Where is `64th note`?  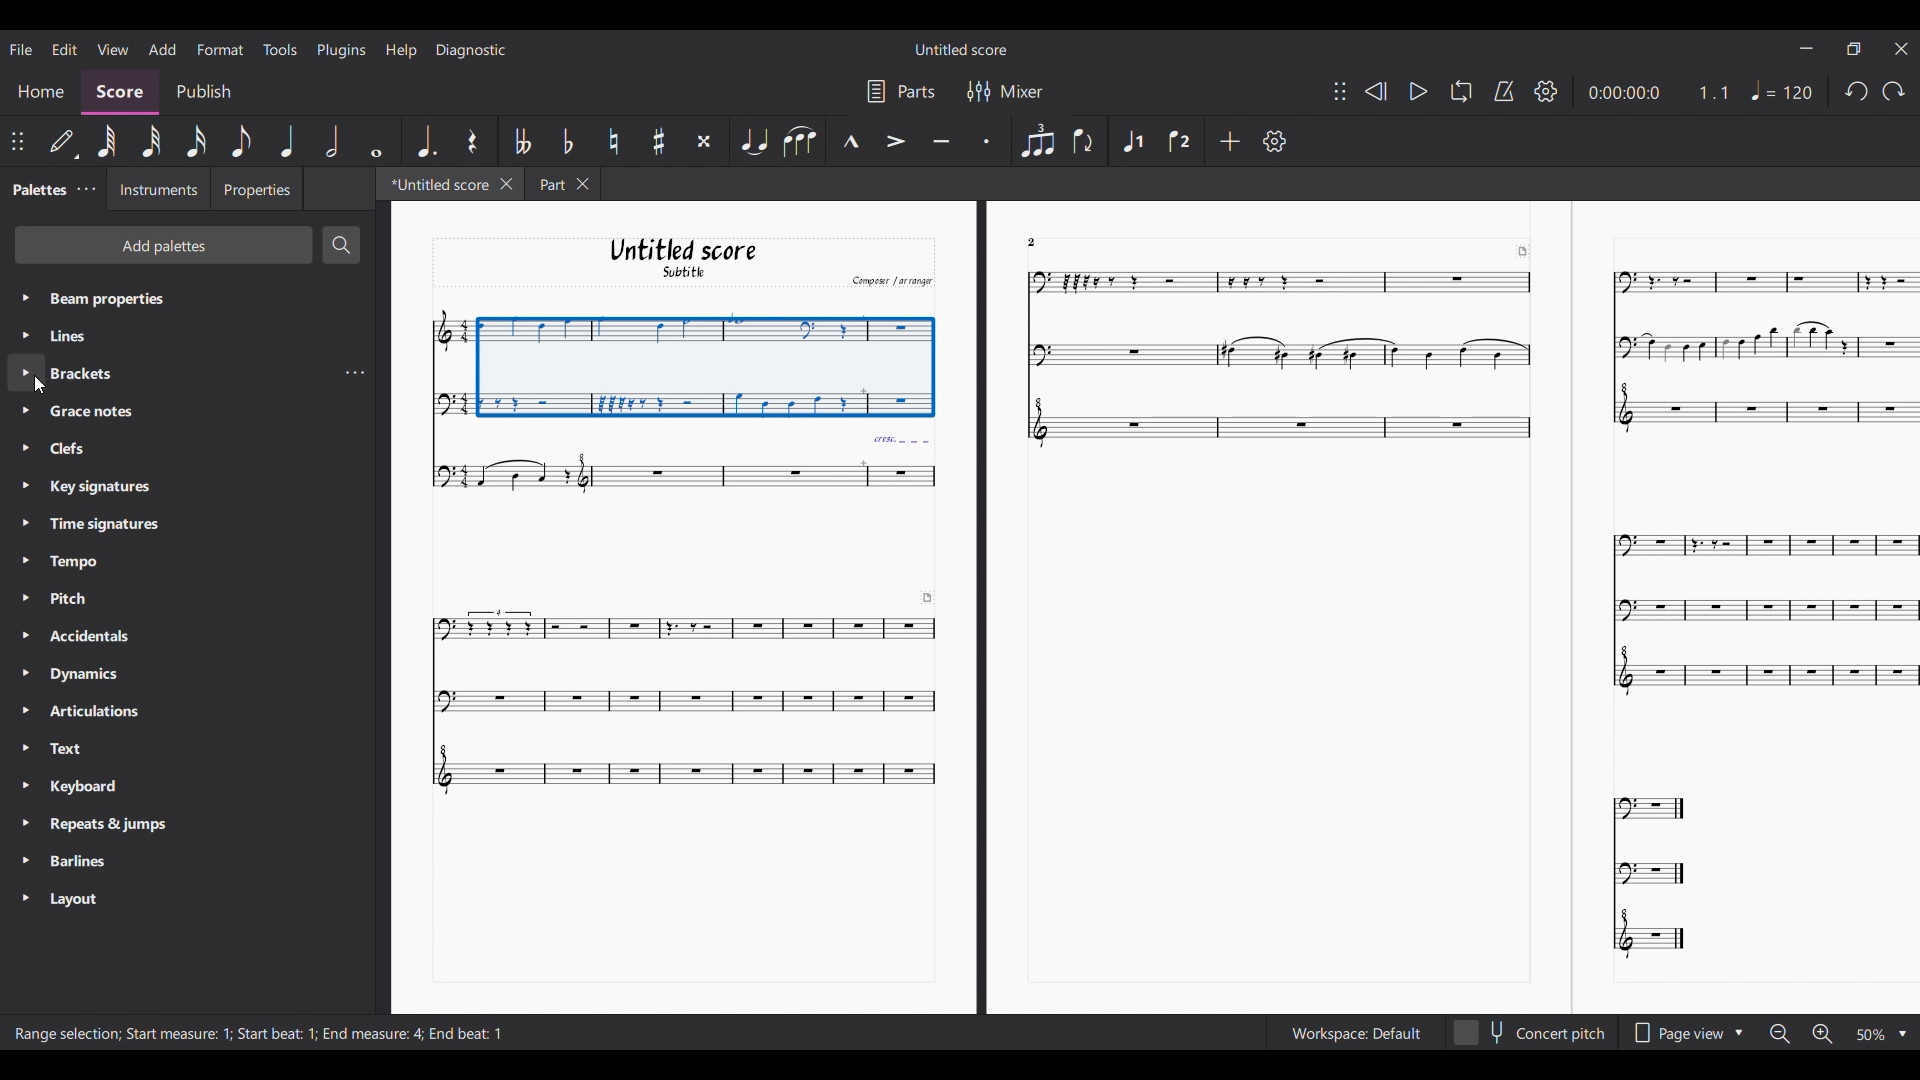 64th note is located at coordinates (110, 142).